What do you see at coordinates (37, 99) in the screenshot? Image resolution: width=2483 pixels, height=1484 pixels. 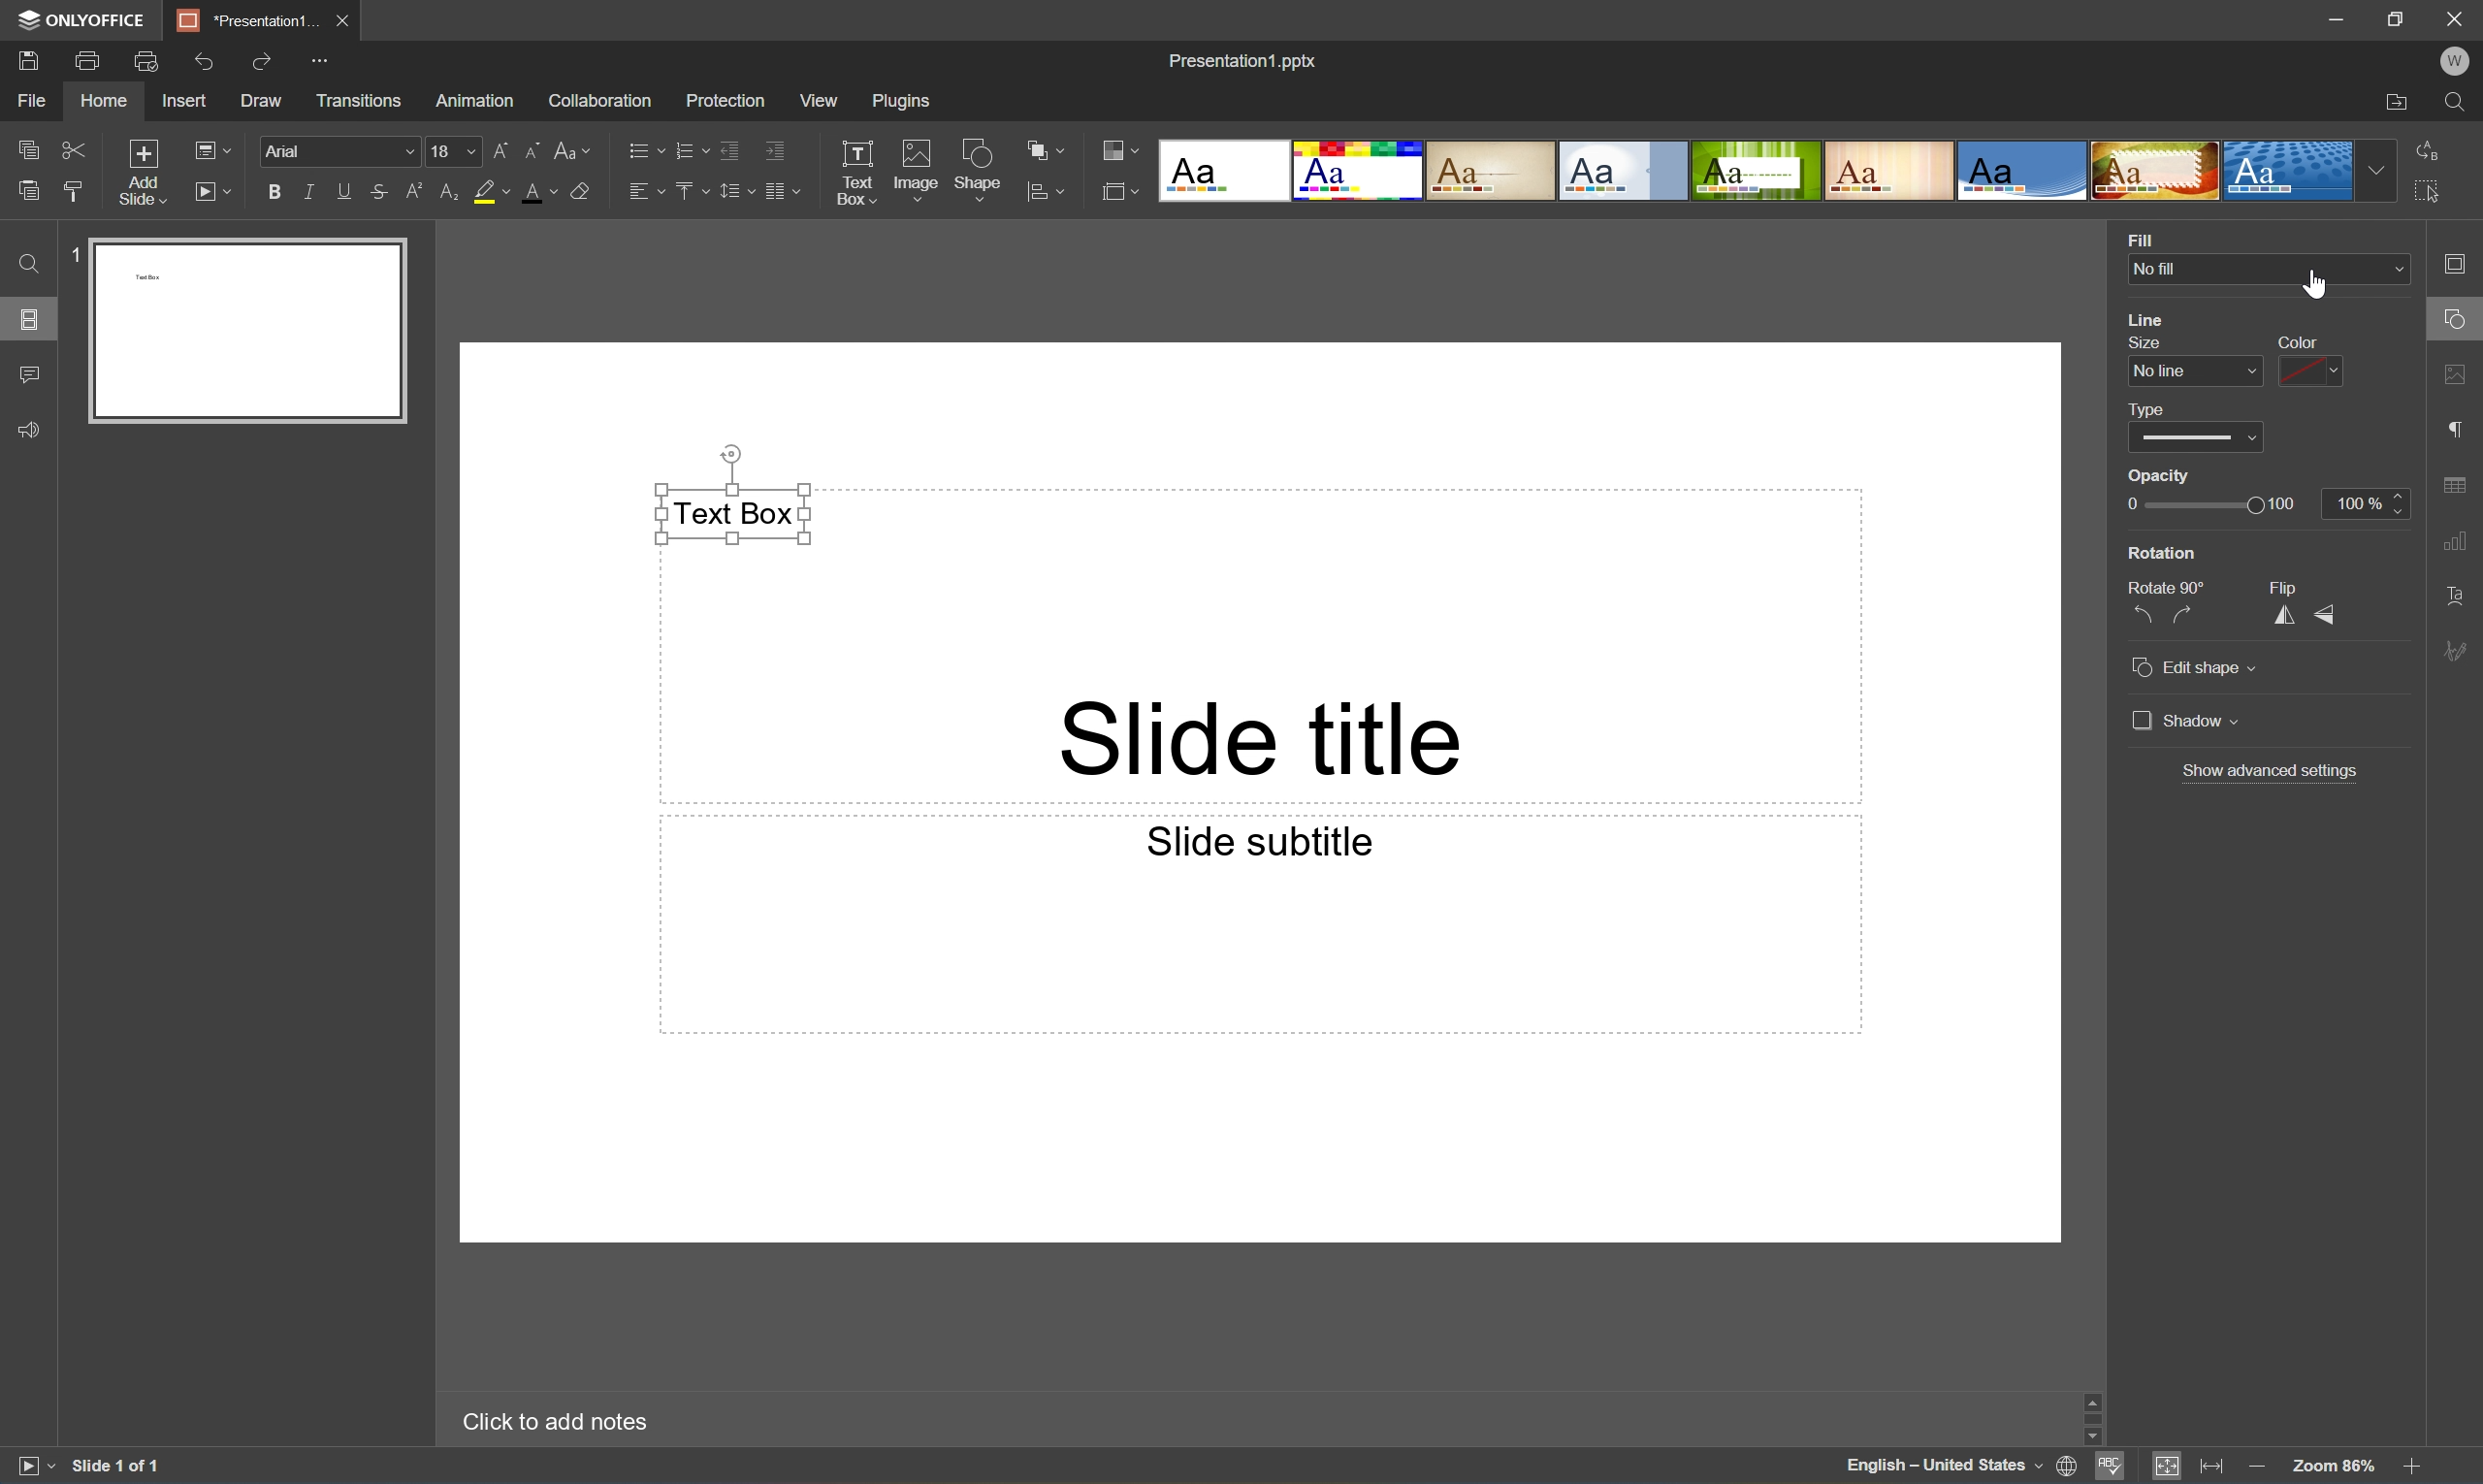 I see `File` at bounding box center [37, 99].